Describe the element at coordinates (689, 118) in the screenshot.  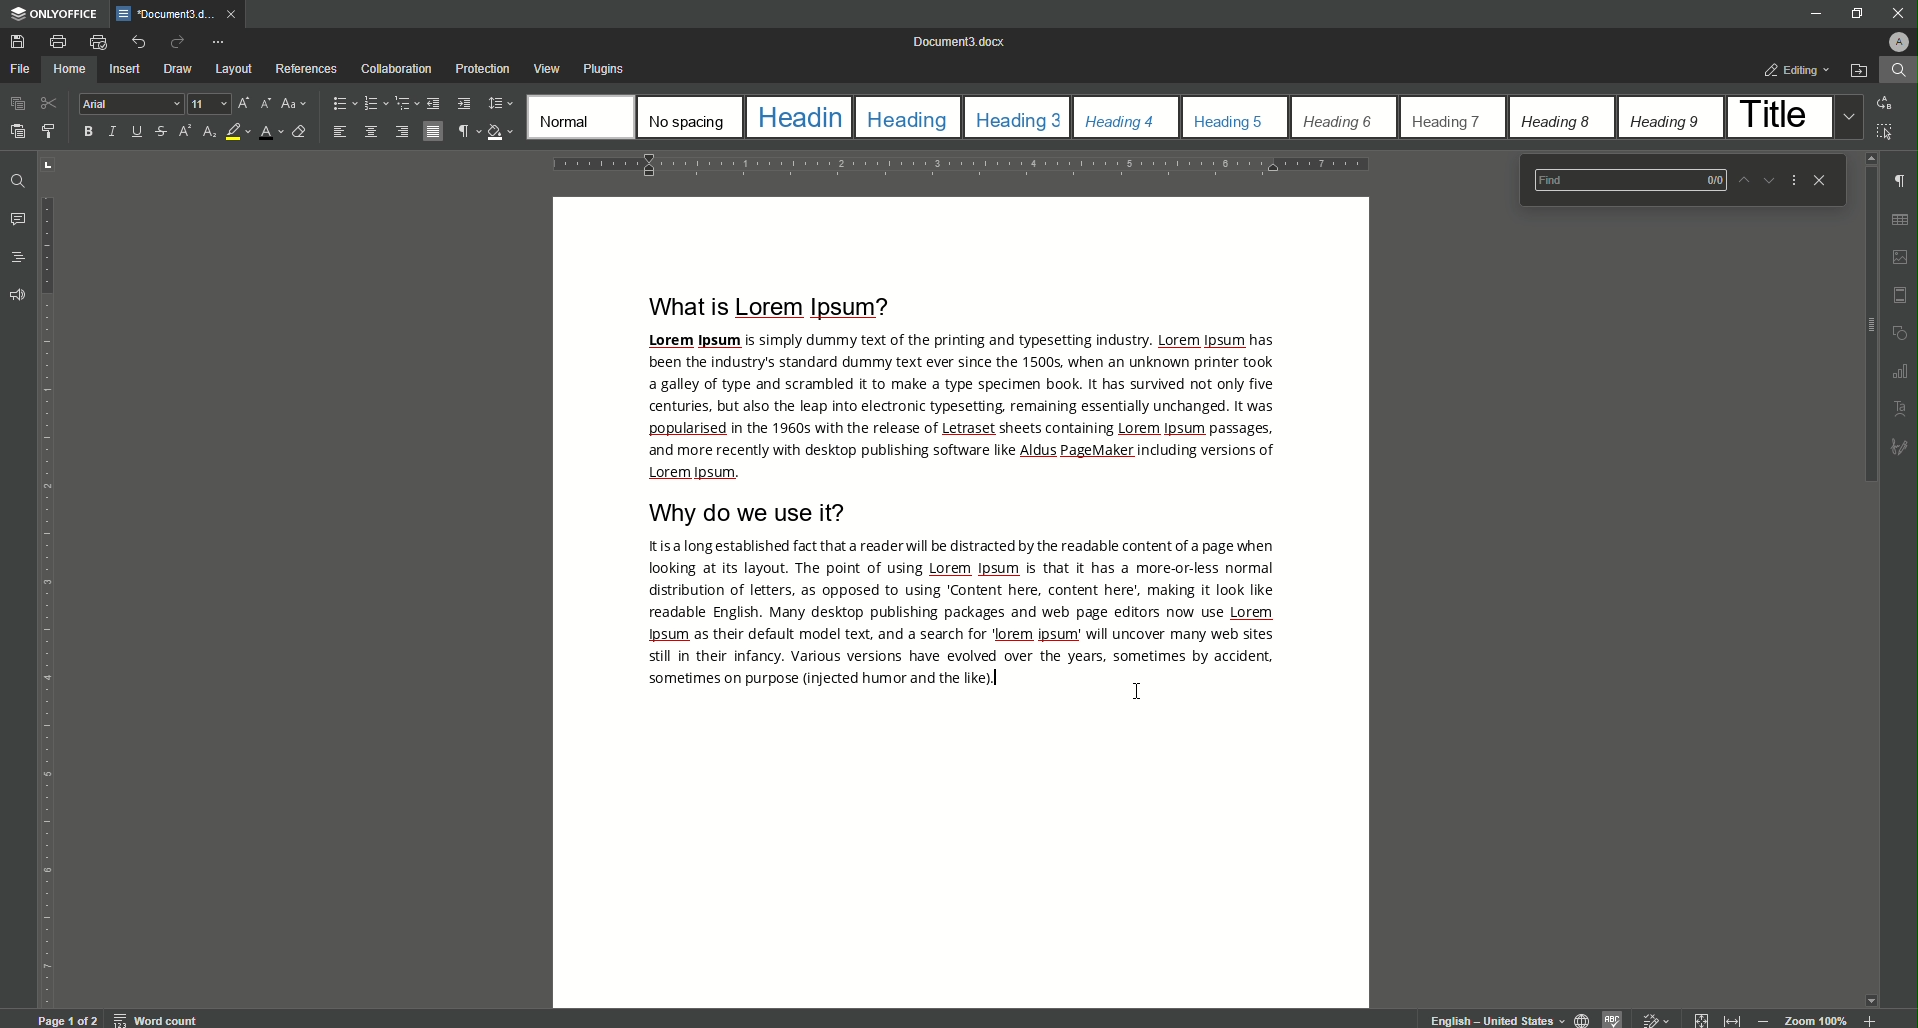
I see `No Spacing` at that location.